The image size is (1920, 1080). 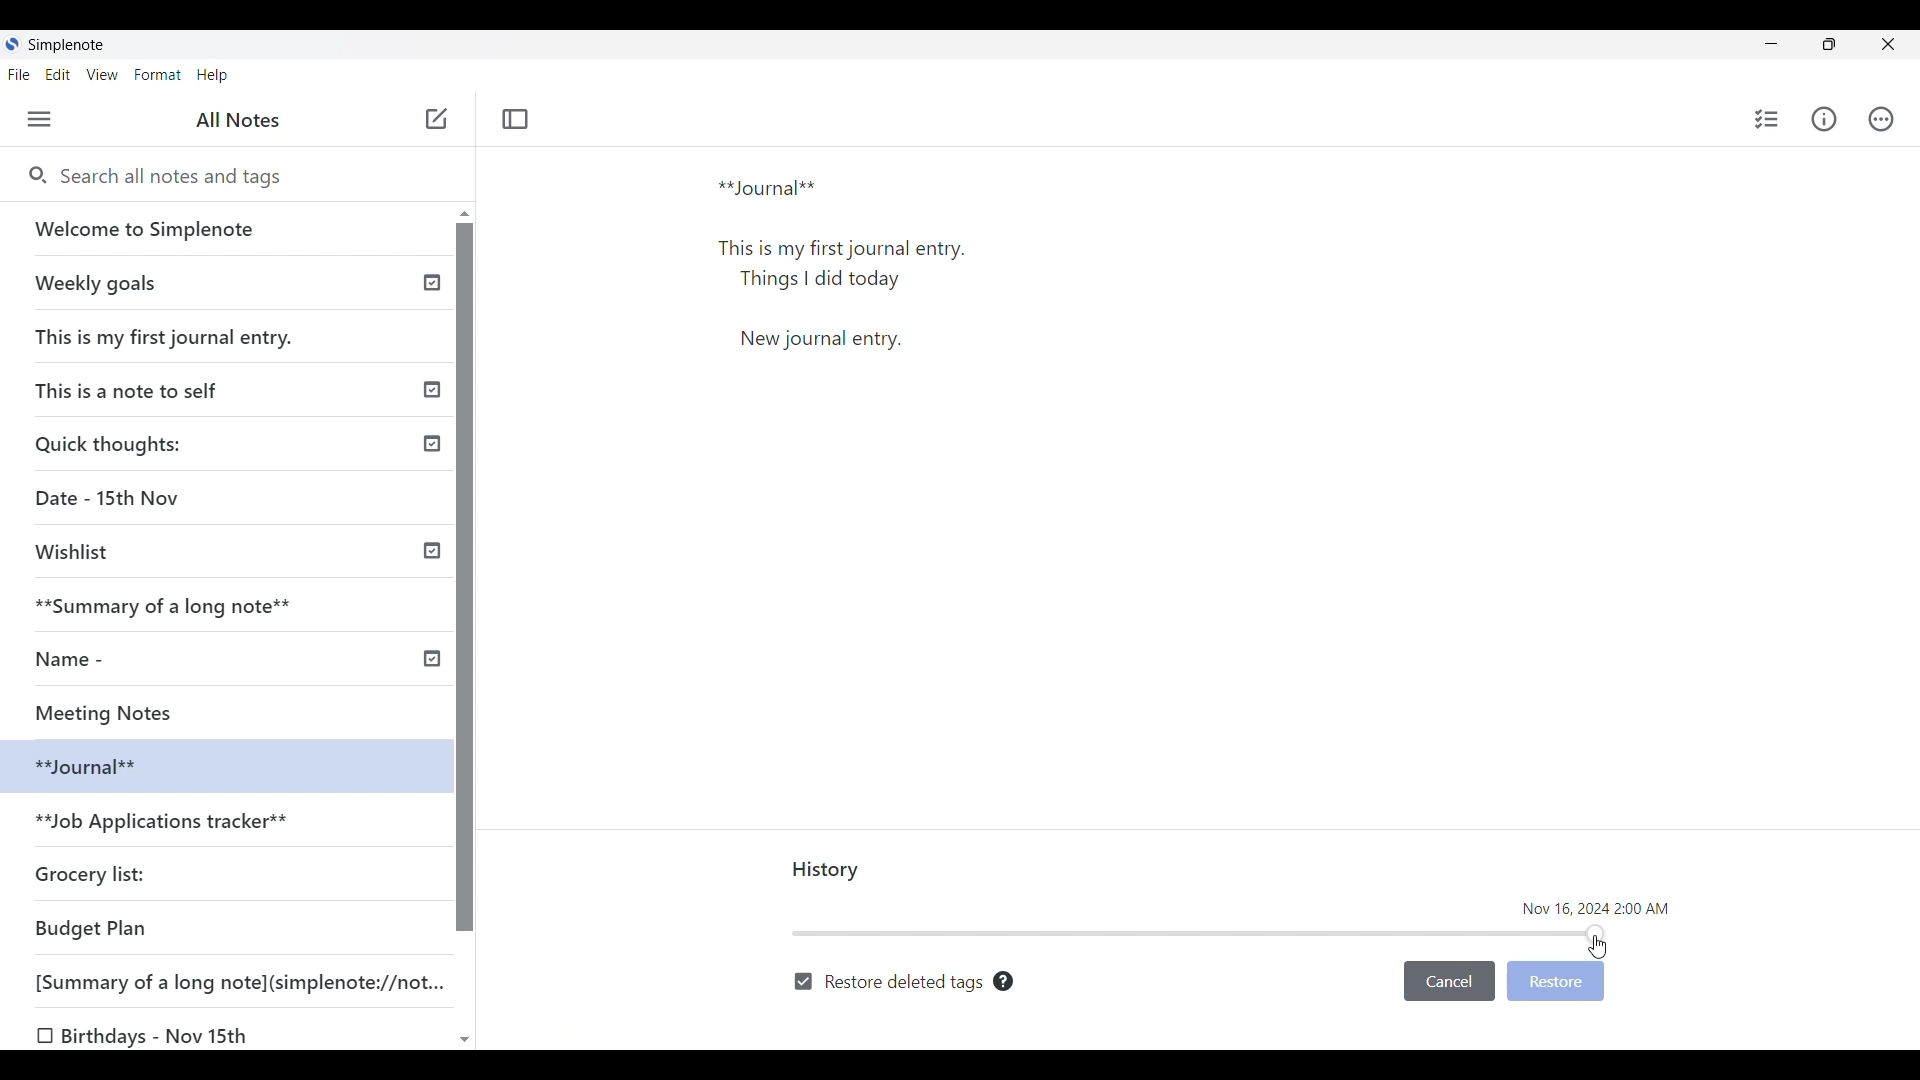 I want to click on O Birthdays - Nov 15th, so click(x=147, y=1036).